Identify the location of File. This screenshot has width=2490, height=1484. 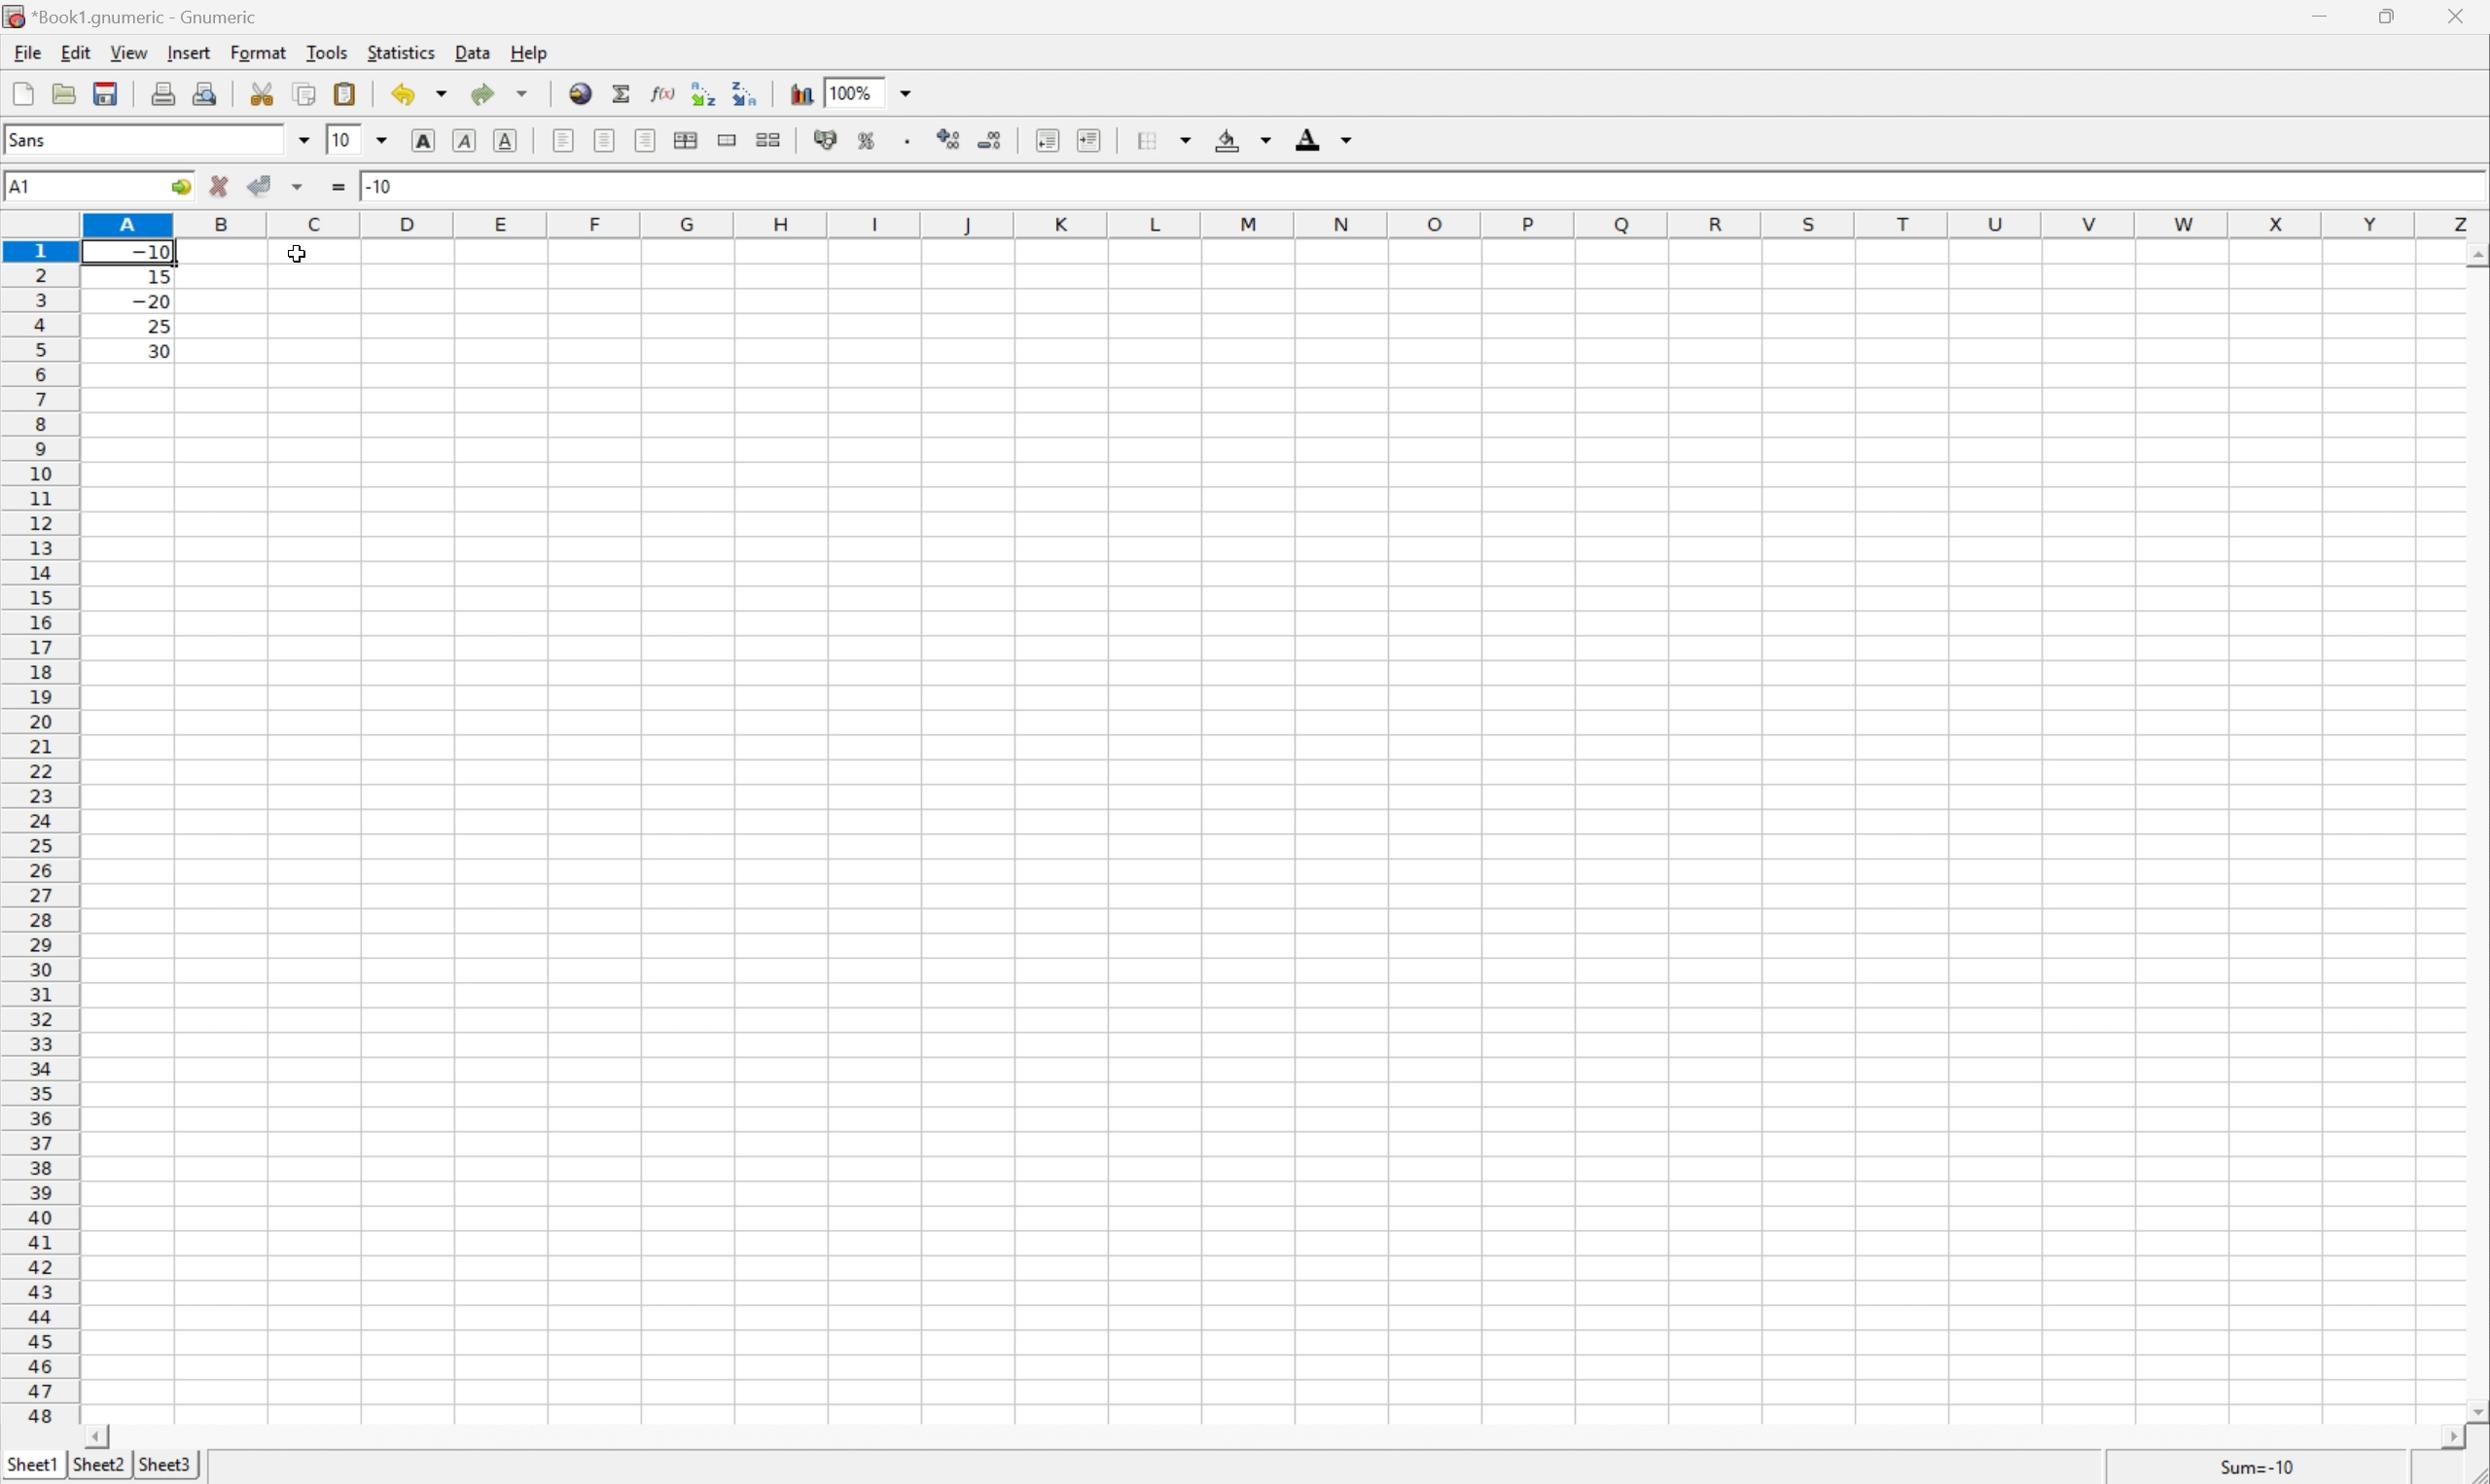
(25, 53).